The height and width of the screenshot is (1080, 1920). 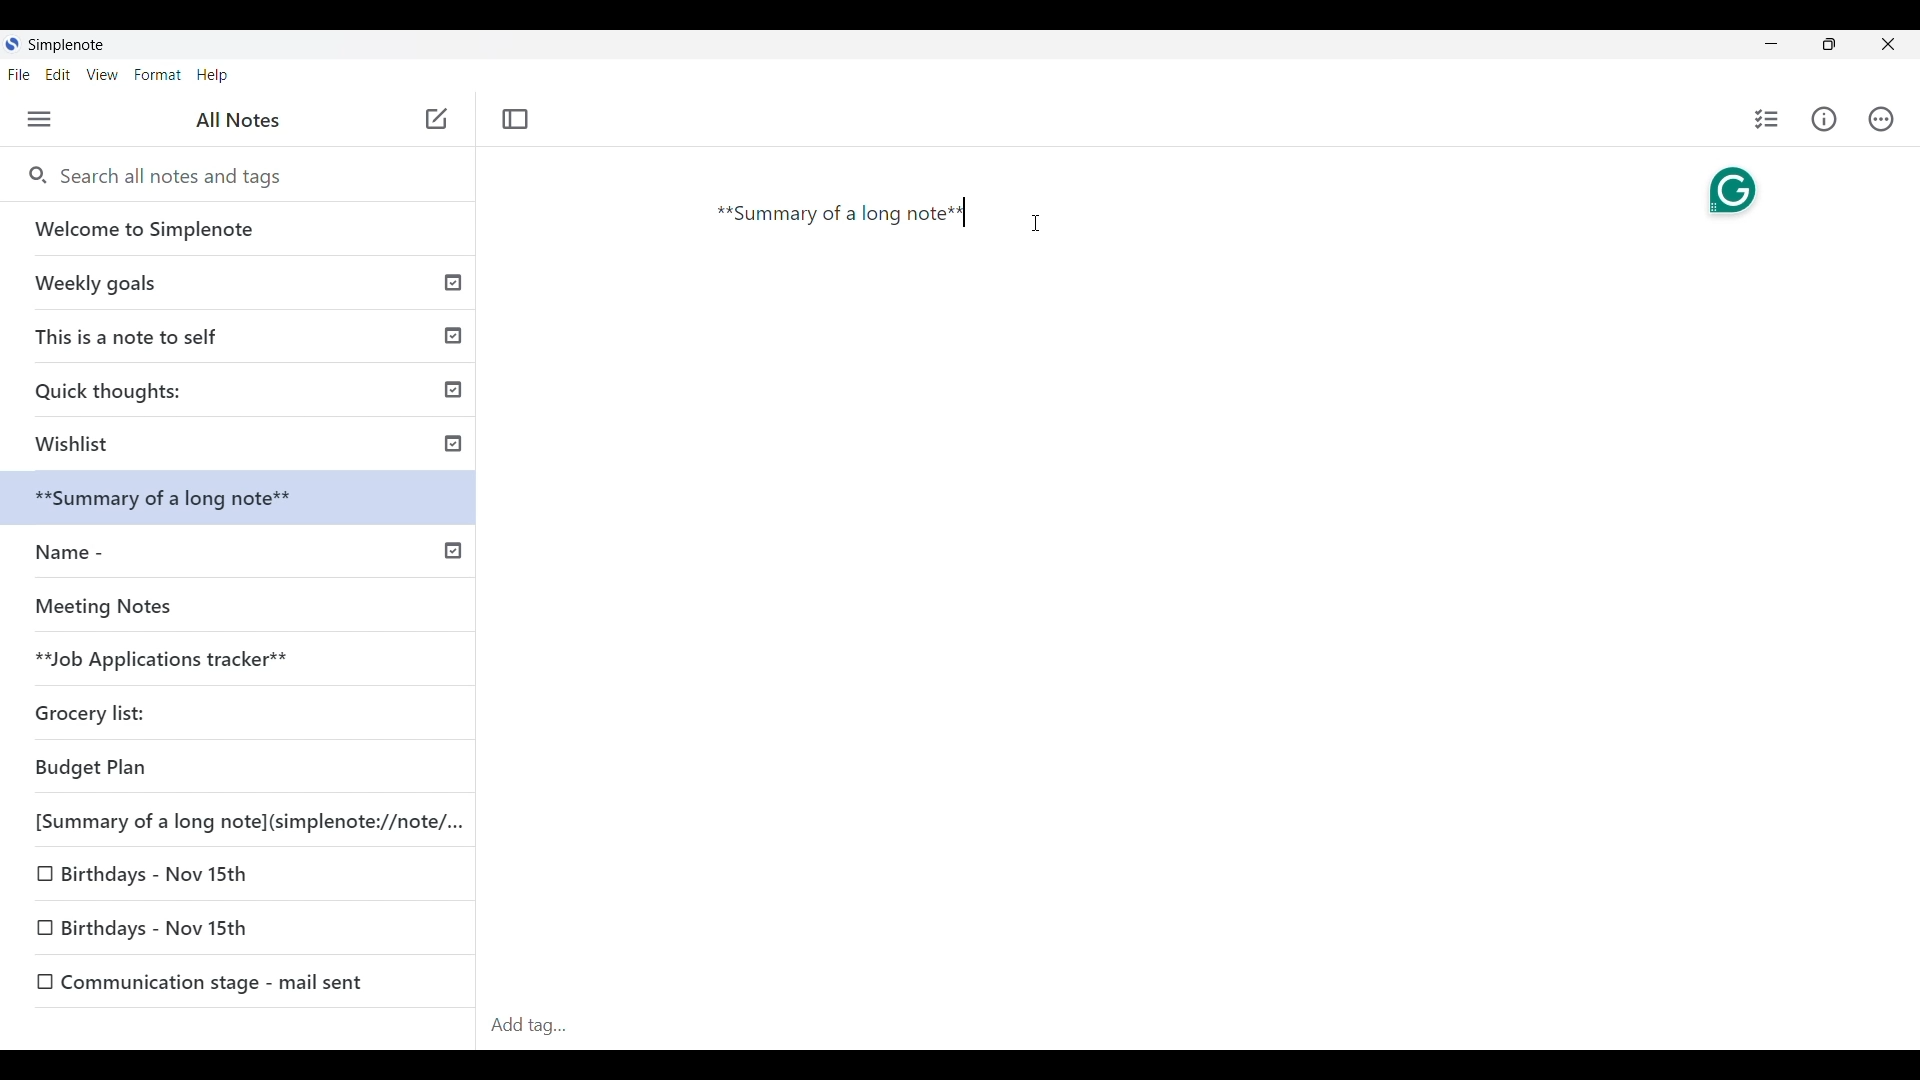 I want to click on Toggle focus mode, so click(x=515, y=119).